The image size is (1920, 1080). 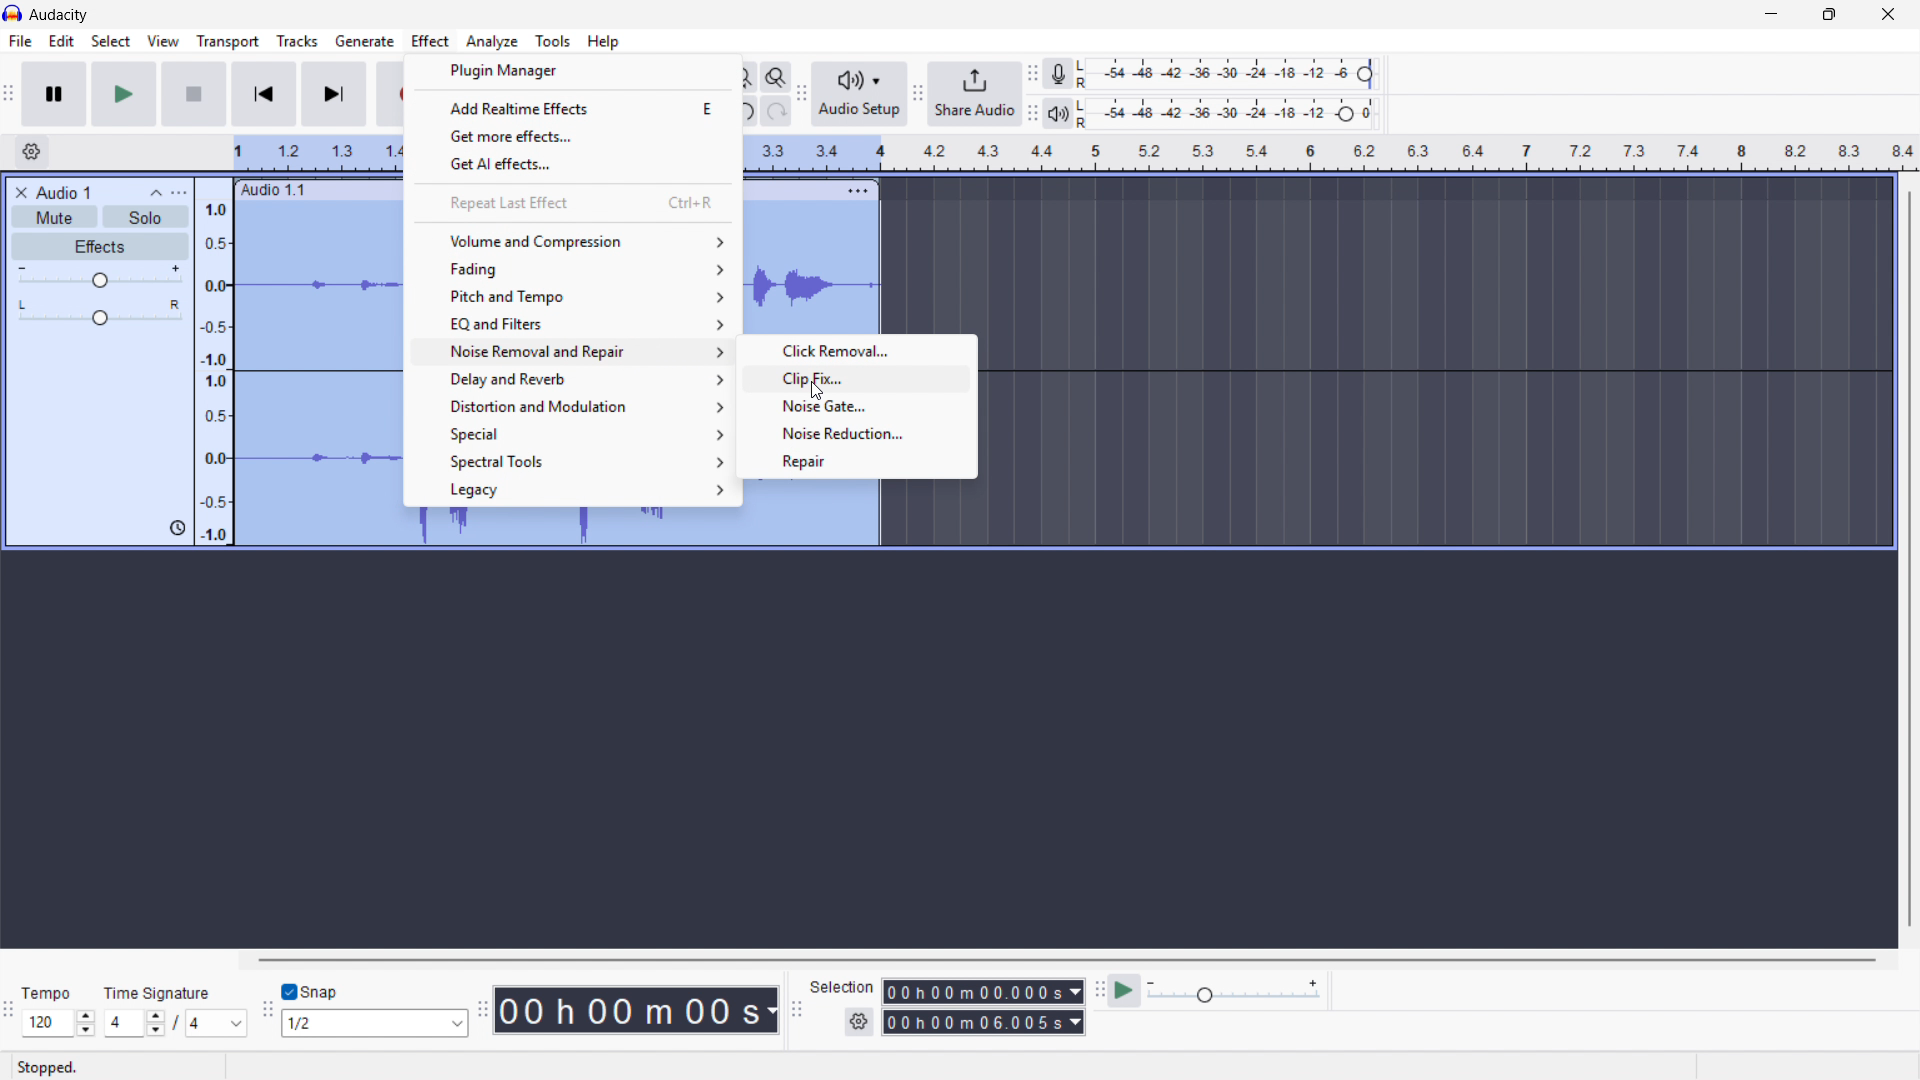 I want to click on minimise, so click(x=1769, y=15).